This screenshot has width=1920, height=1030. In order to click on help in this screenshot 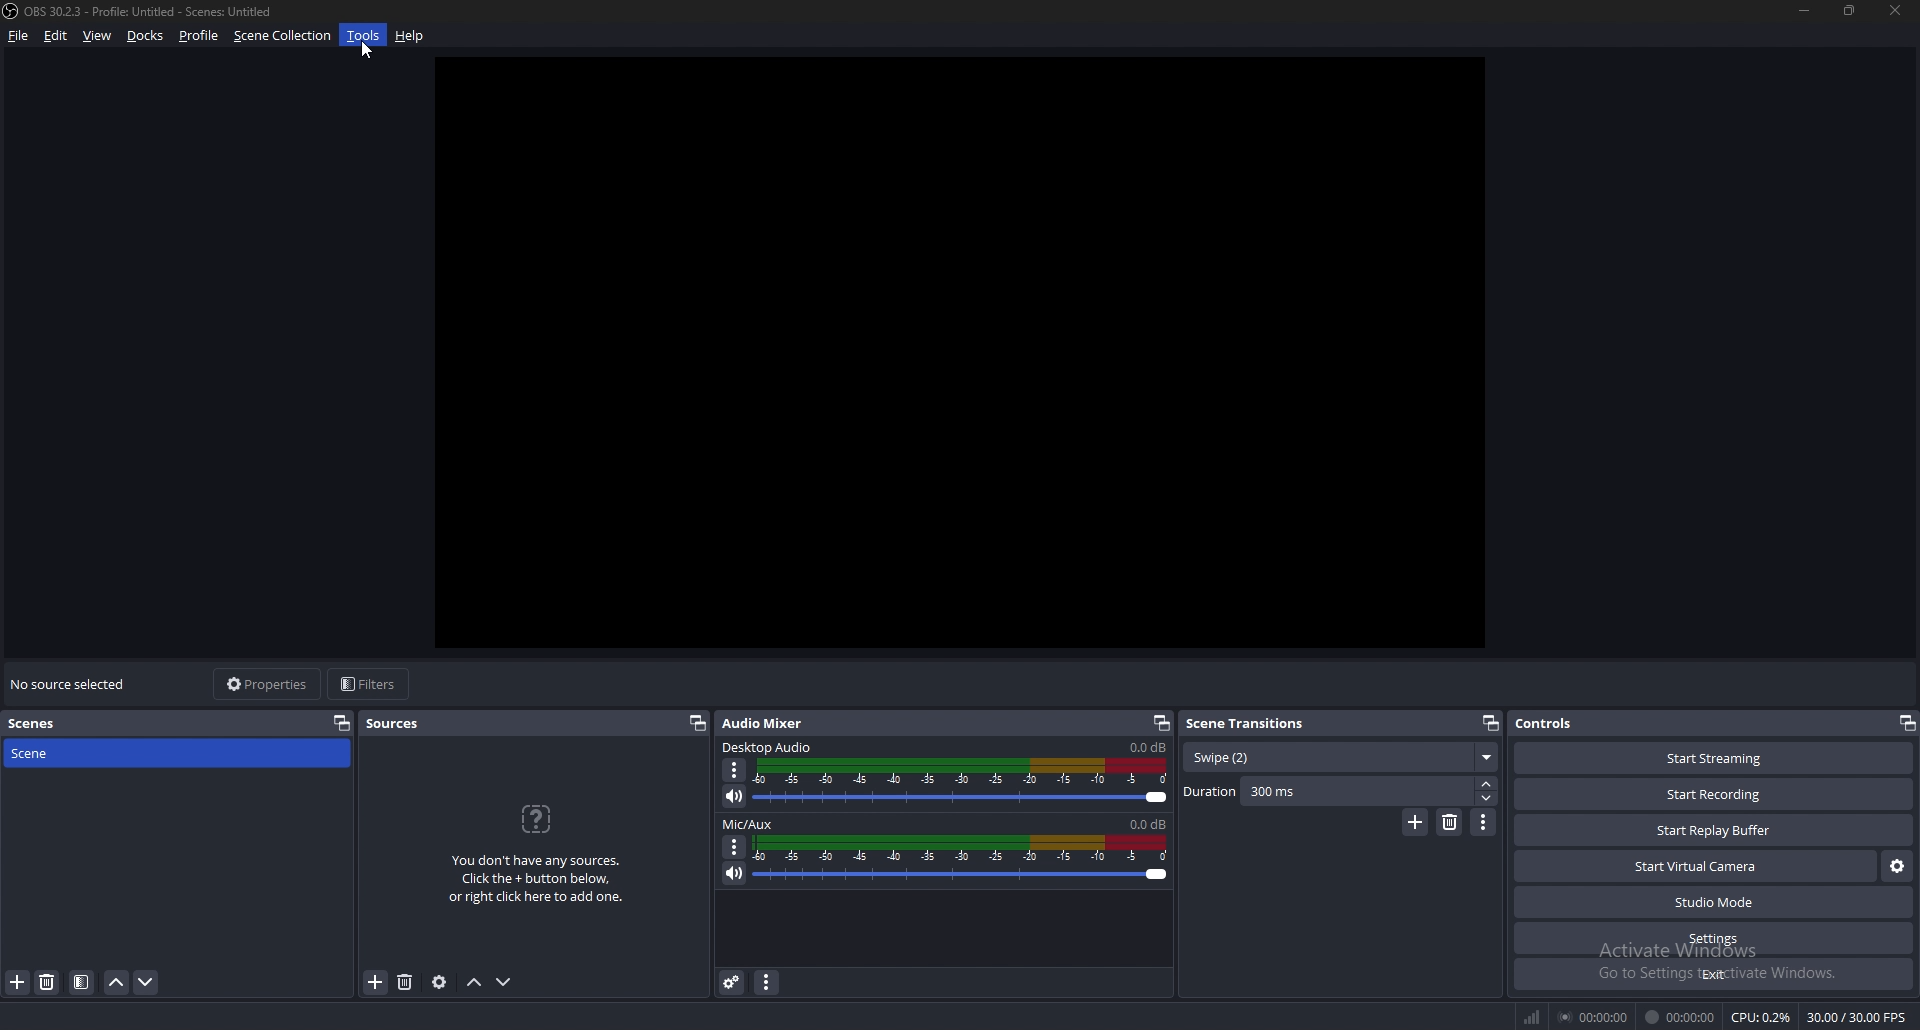, I will do `click(410, 37)`.